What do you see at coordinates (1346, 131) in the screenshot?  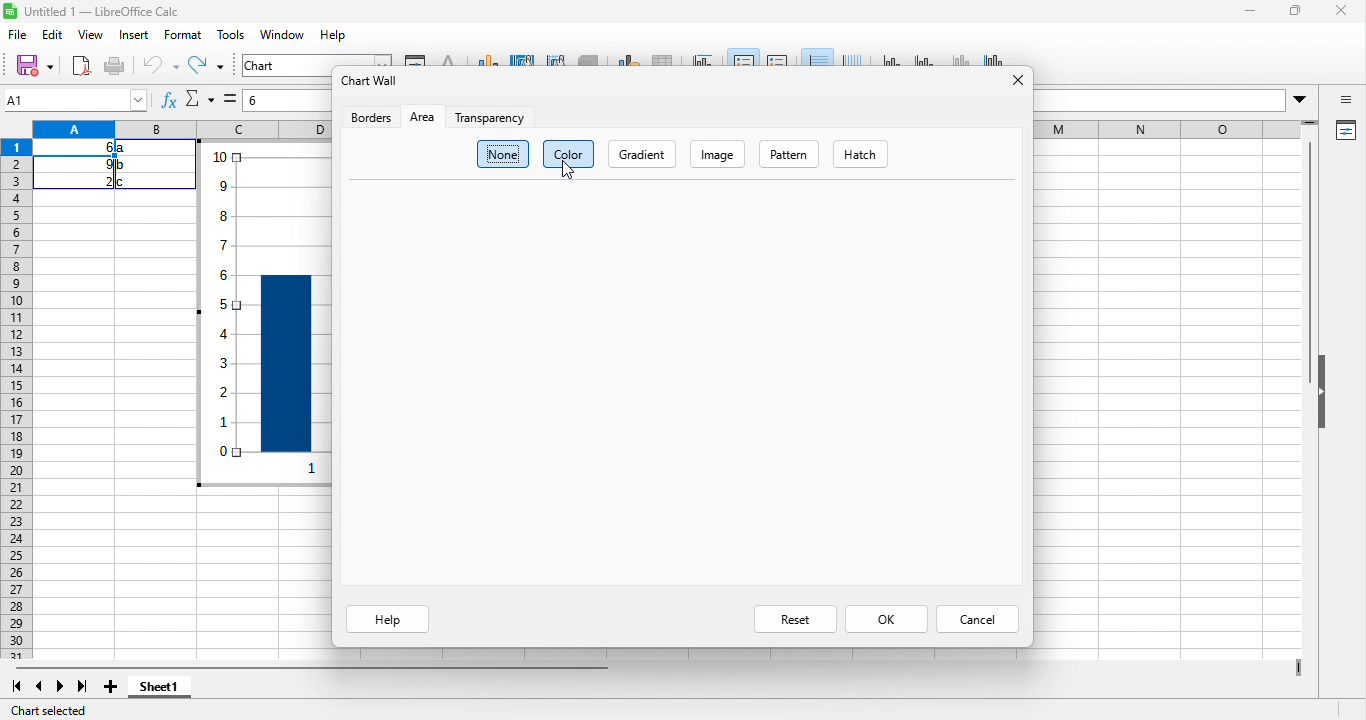 I see `properties` at bounding box center [1346, 131].